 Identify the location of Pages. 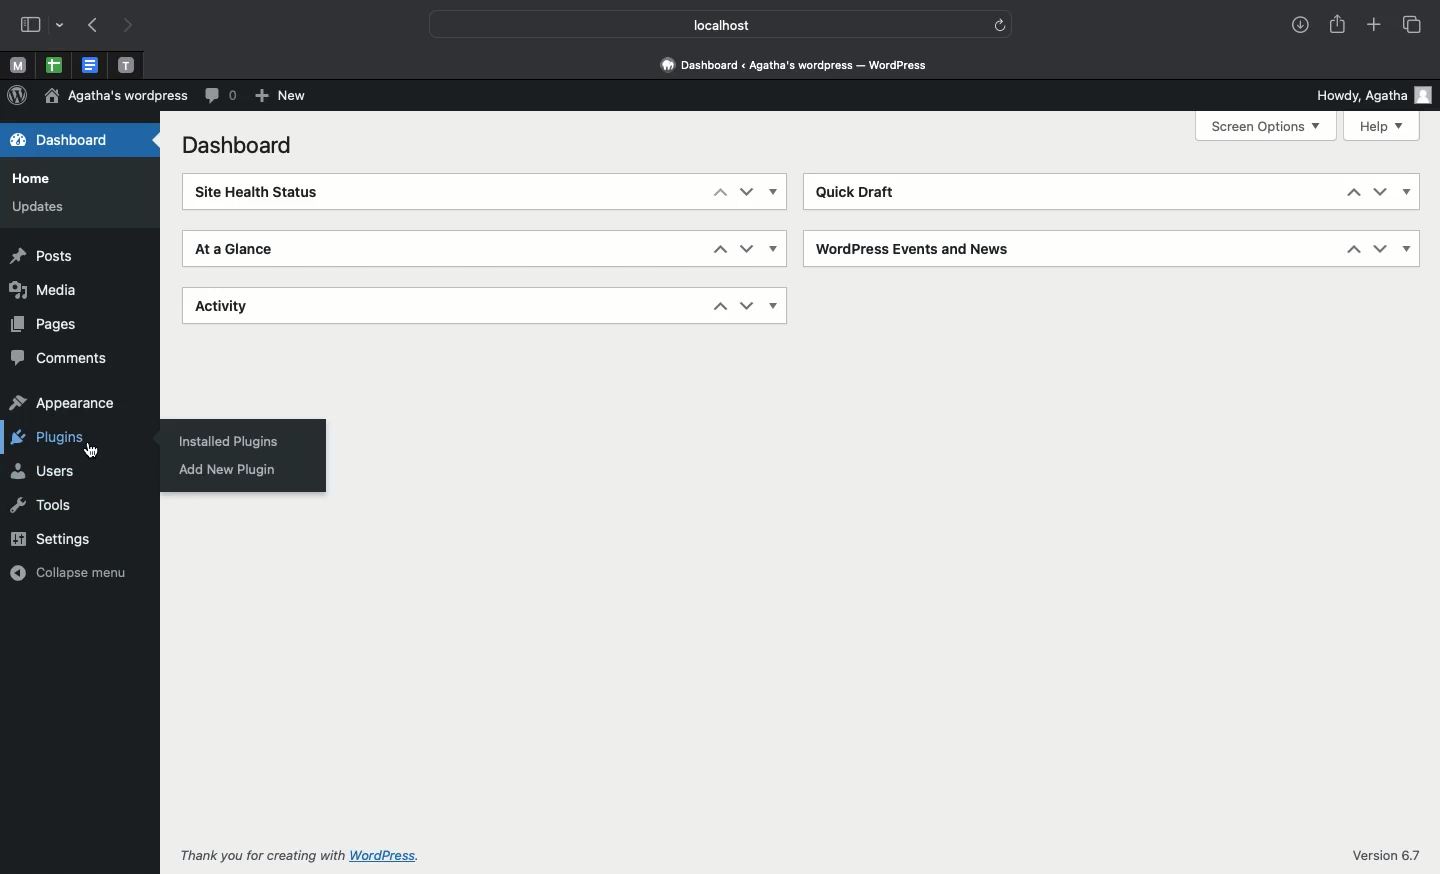
(45, 324).